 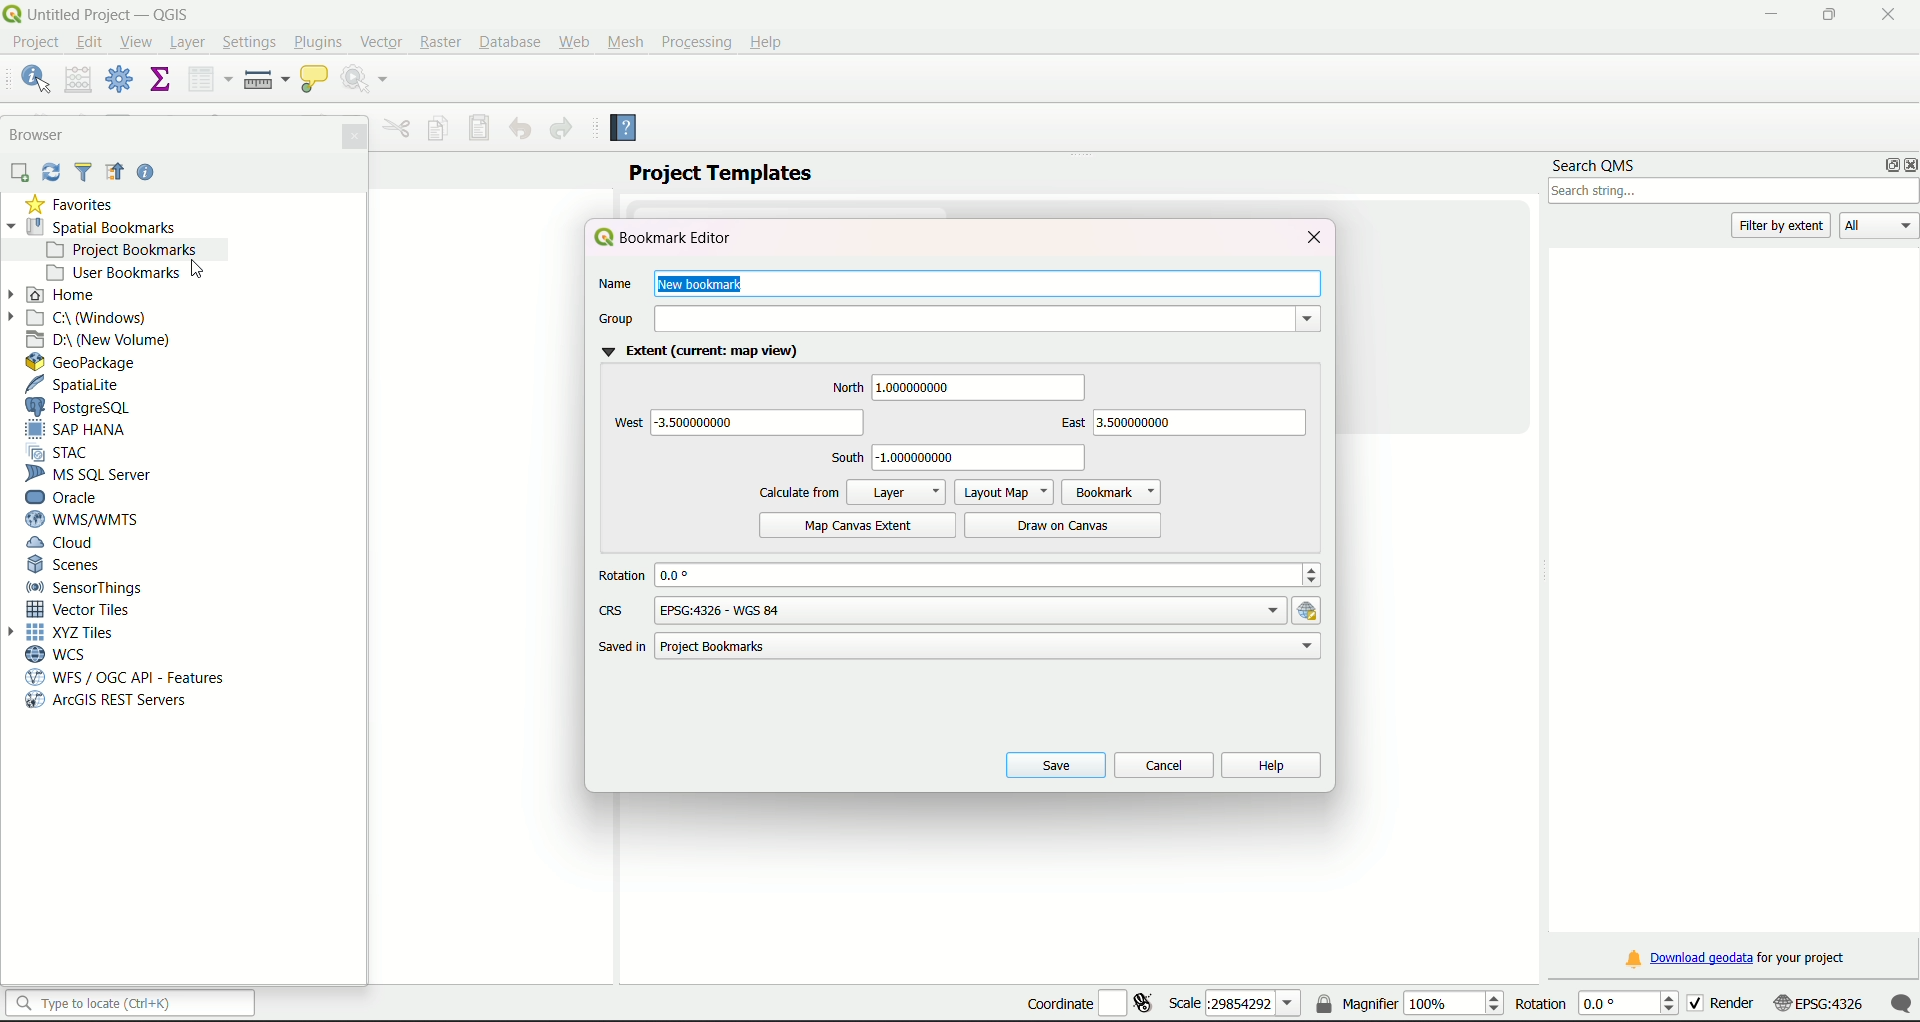 I want to click on show statistical summary, so click(x=158, y=80).